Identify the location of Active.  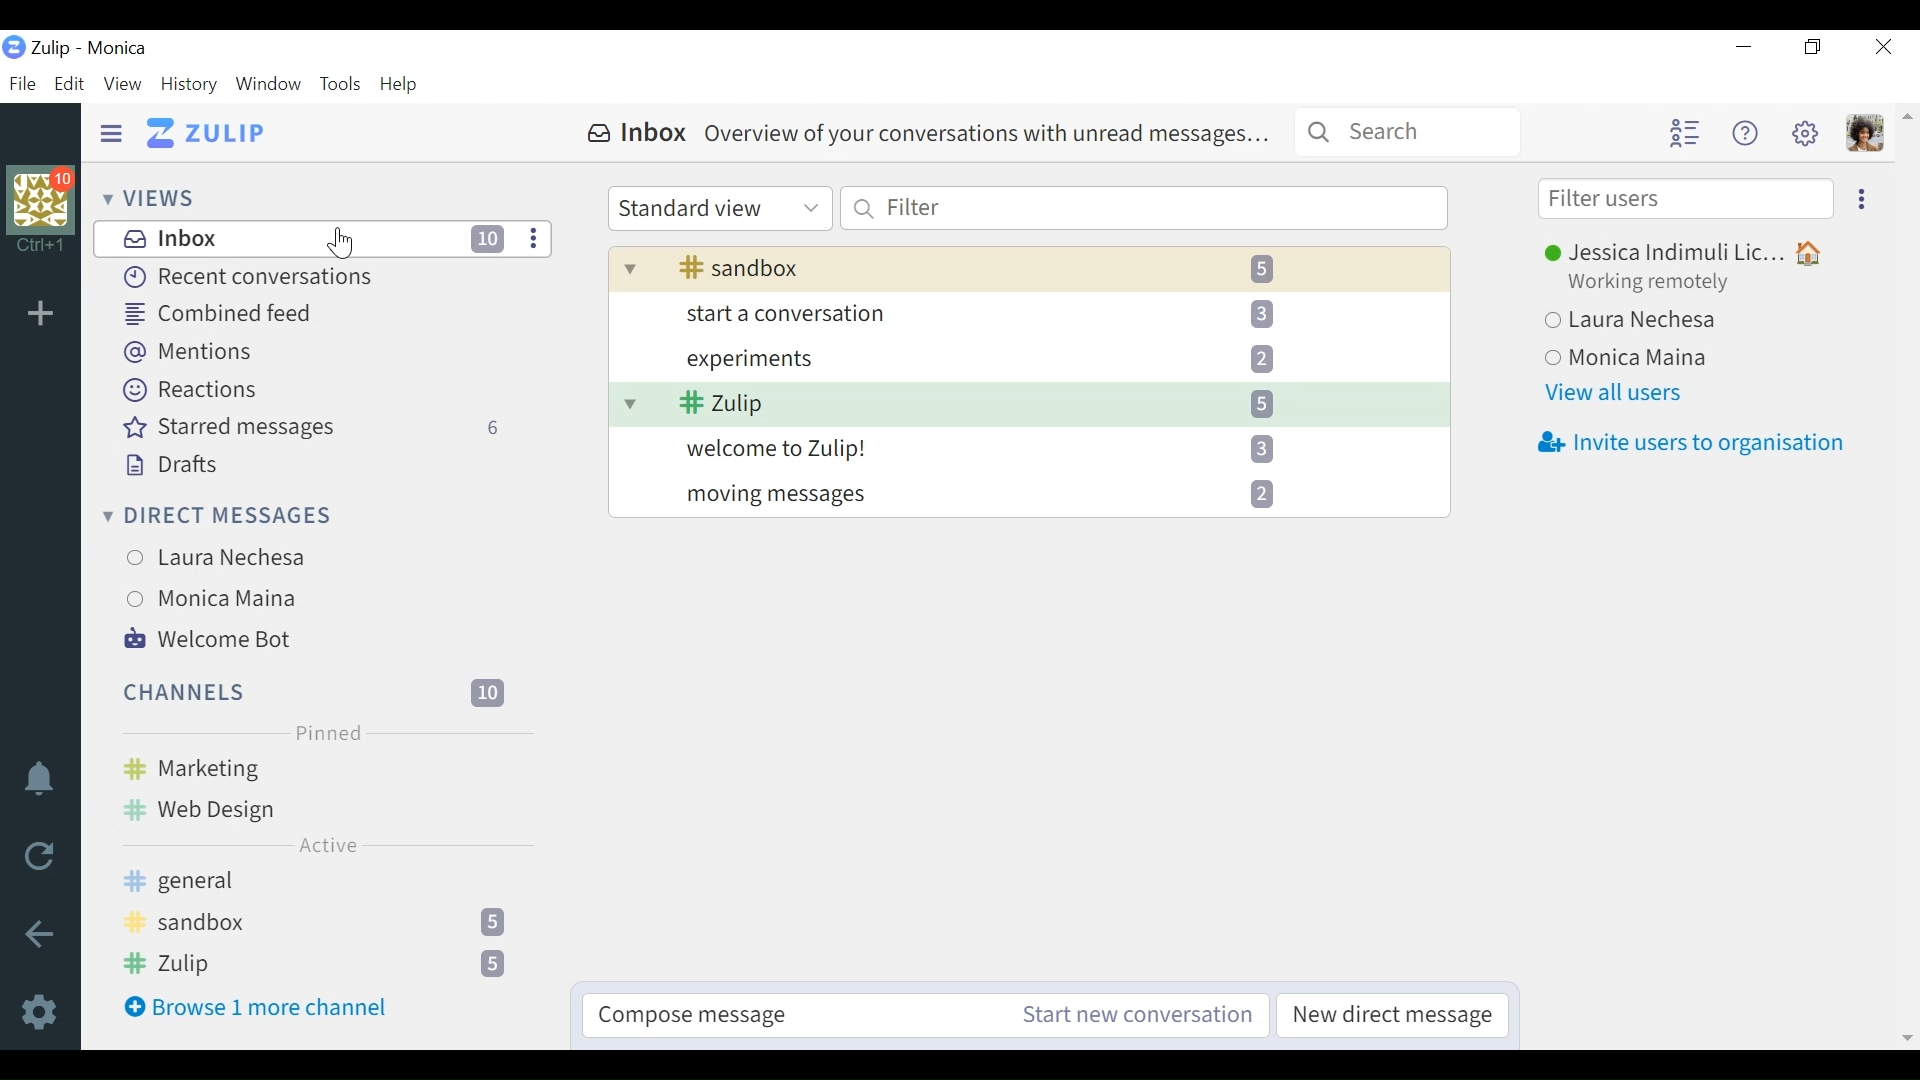
(326, 846).